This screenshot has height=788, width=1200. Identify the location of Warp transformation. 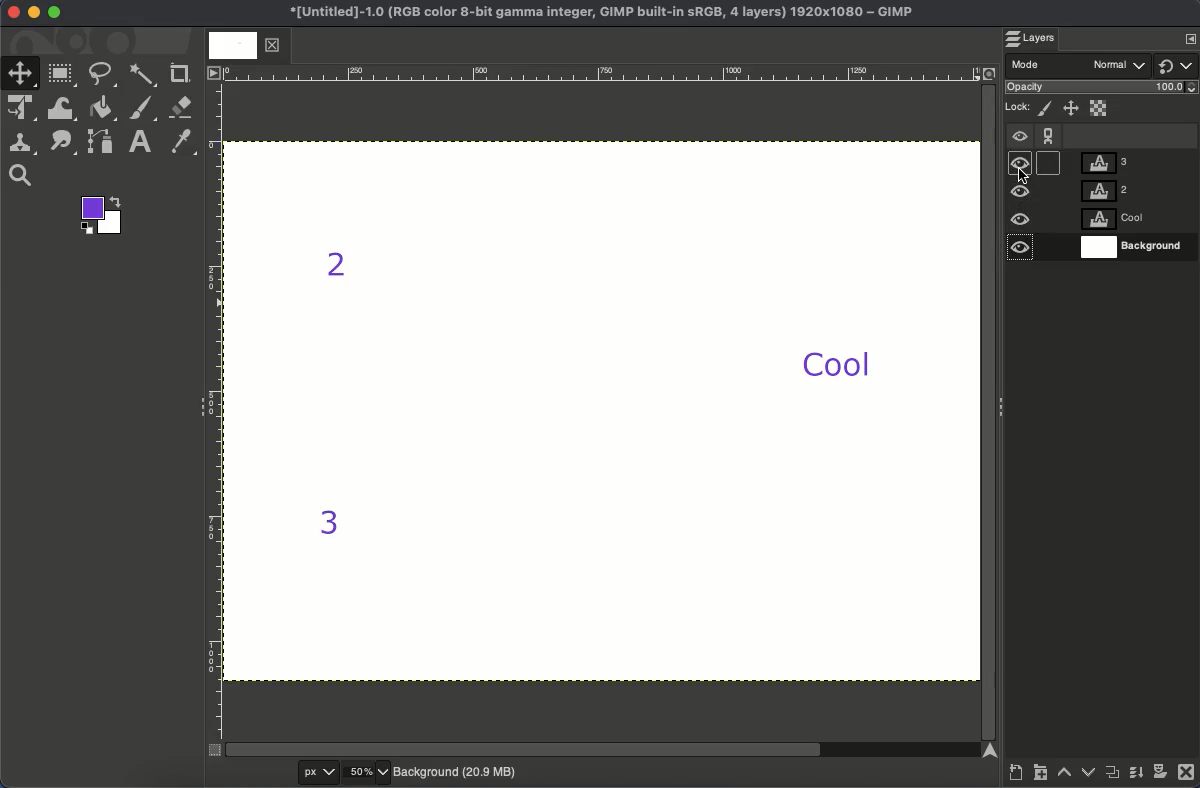
(63, 110).